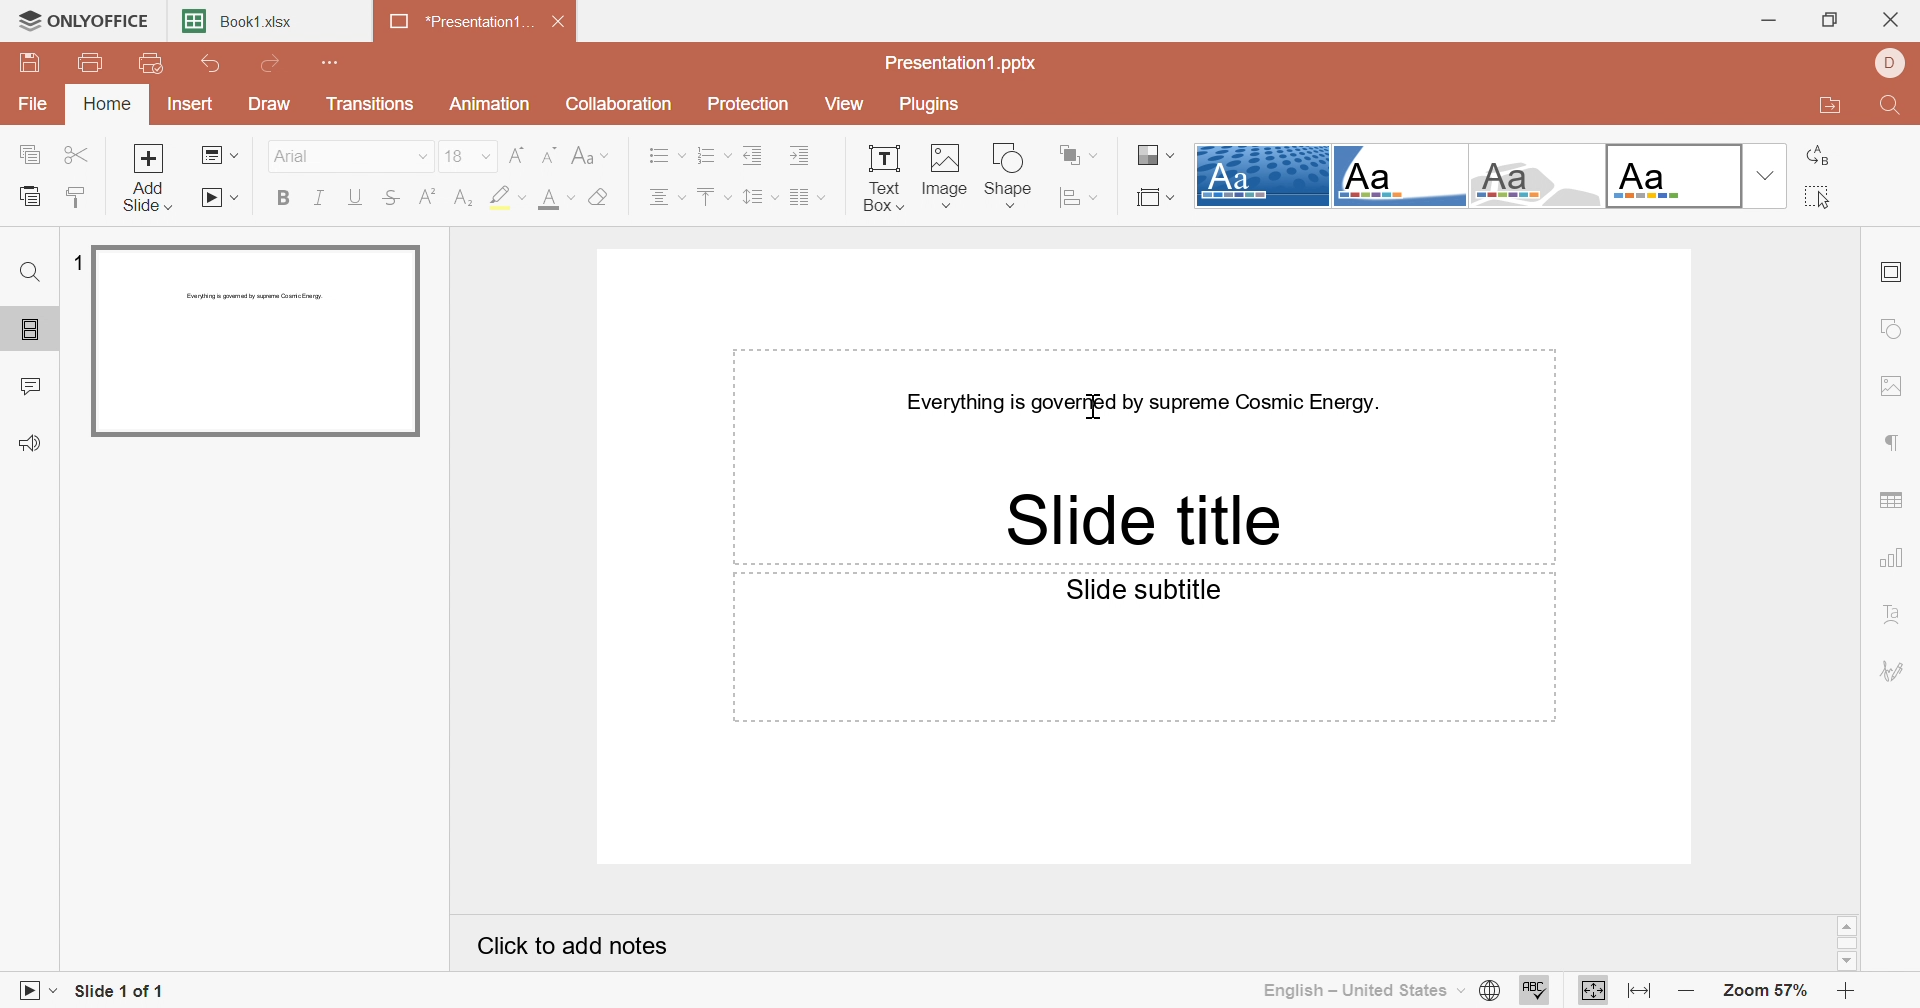 This screenshot has height=1008, width=1920. Describe the element at coordinates (31, 195) in the screenshot. I see `paste` at that location.